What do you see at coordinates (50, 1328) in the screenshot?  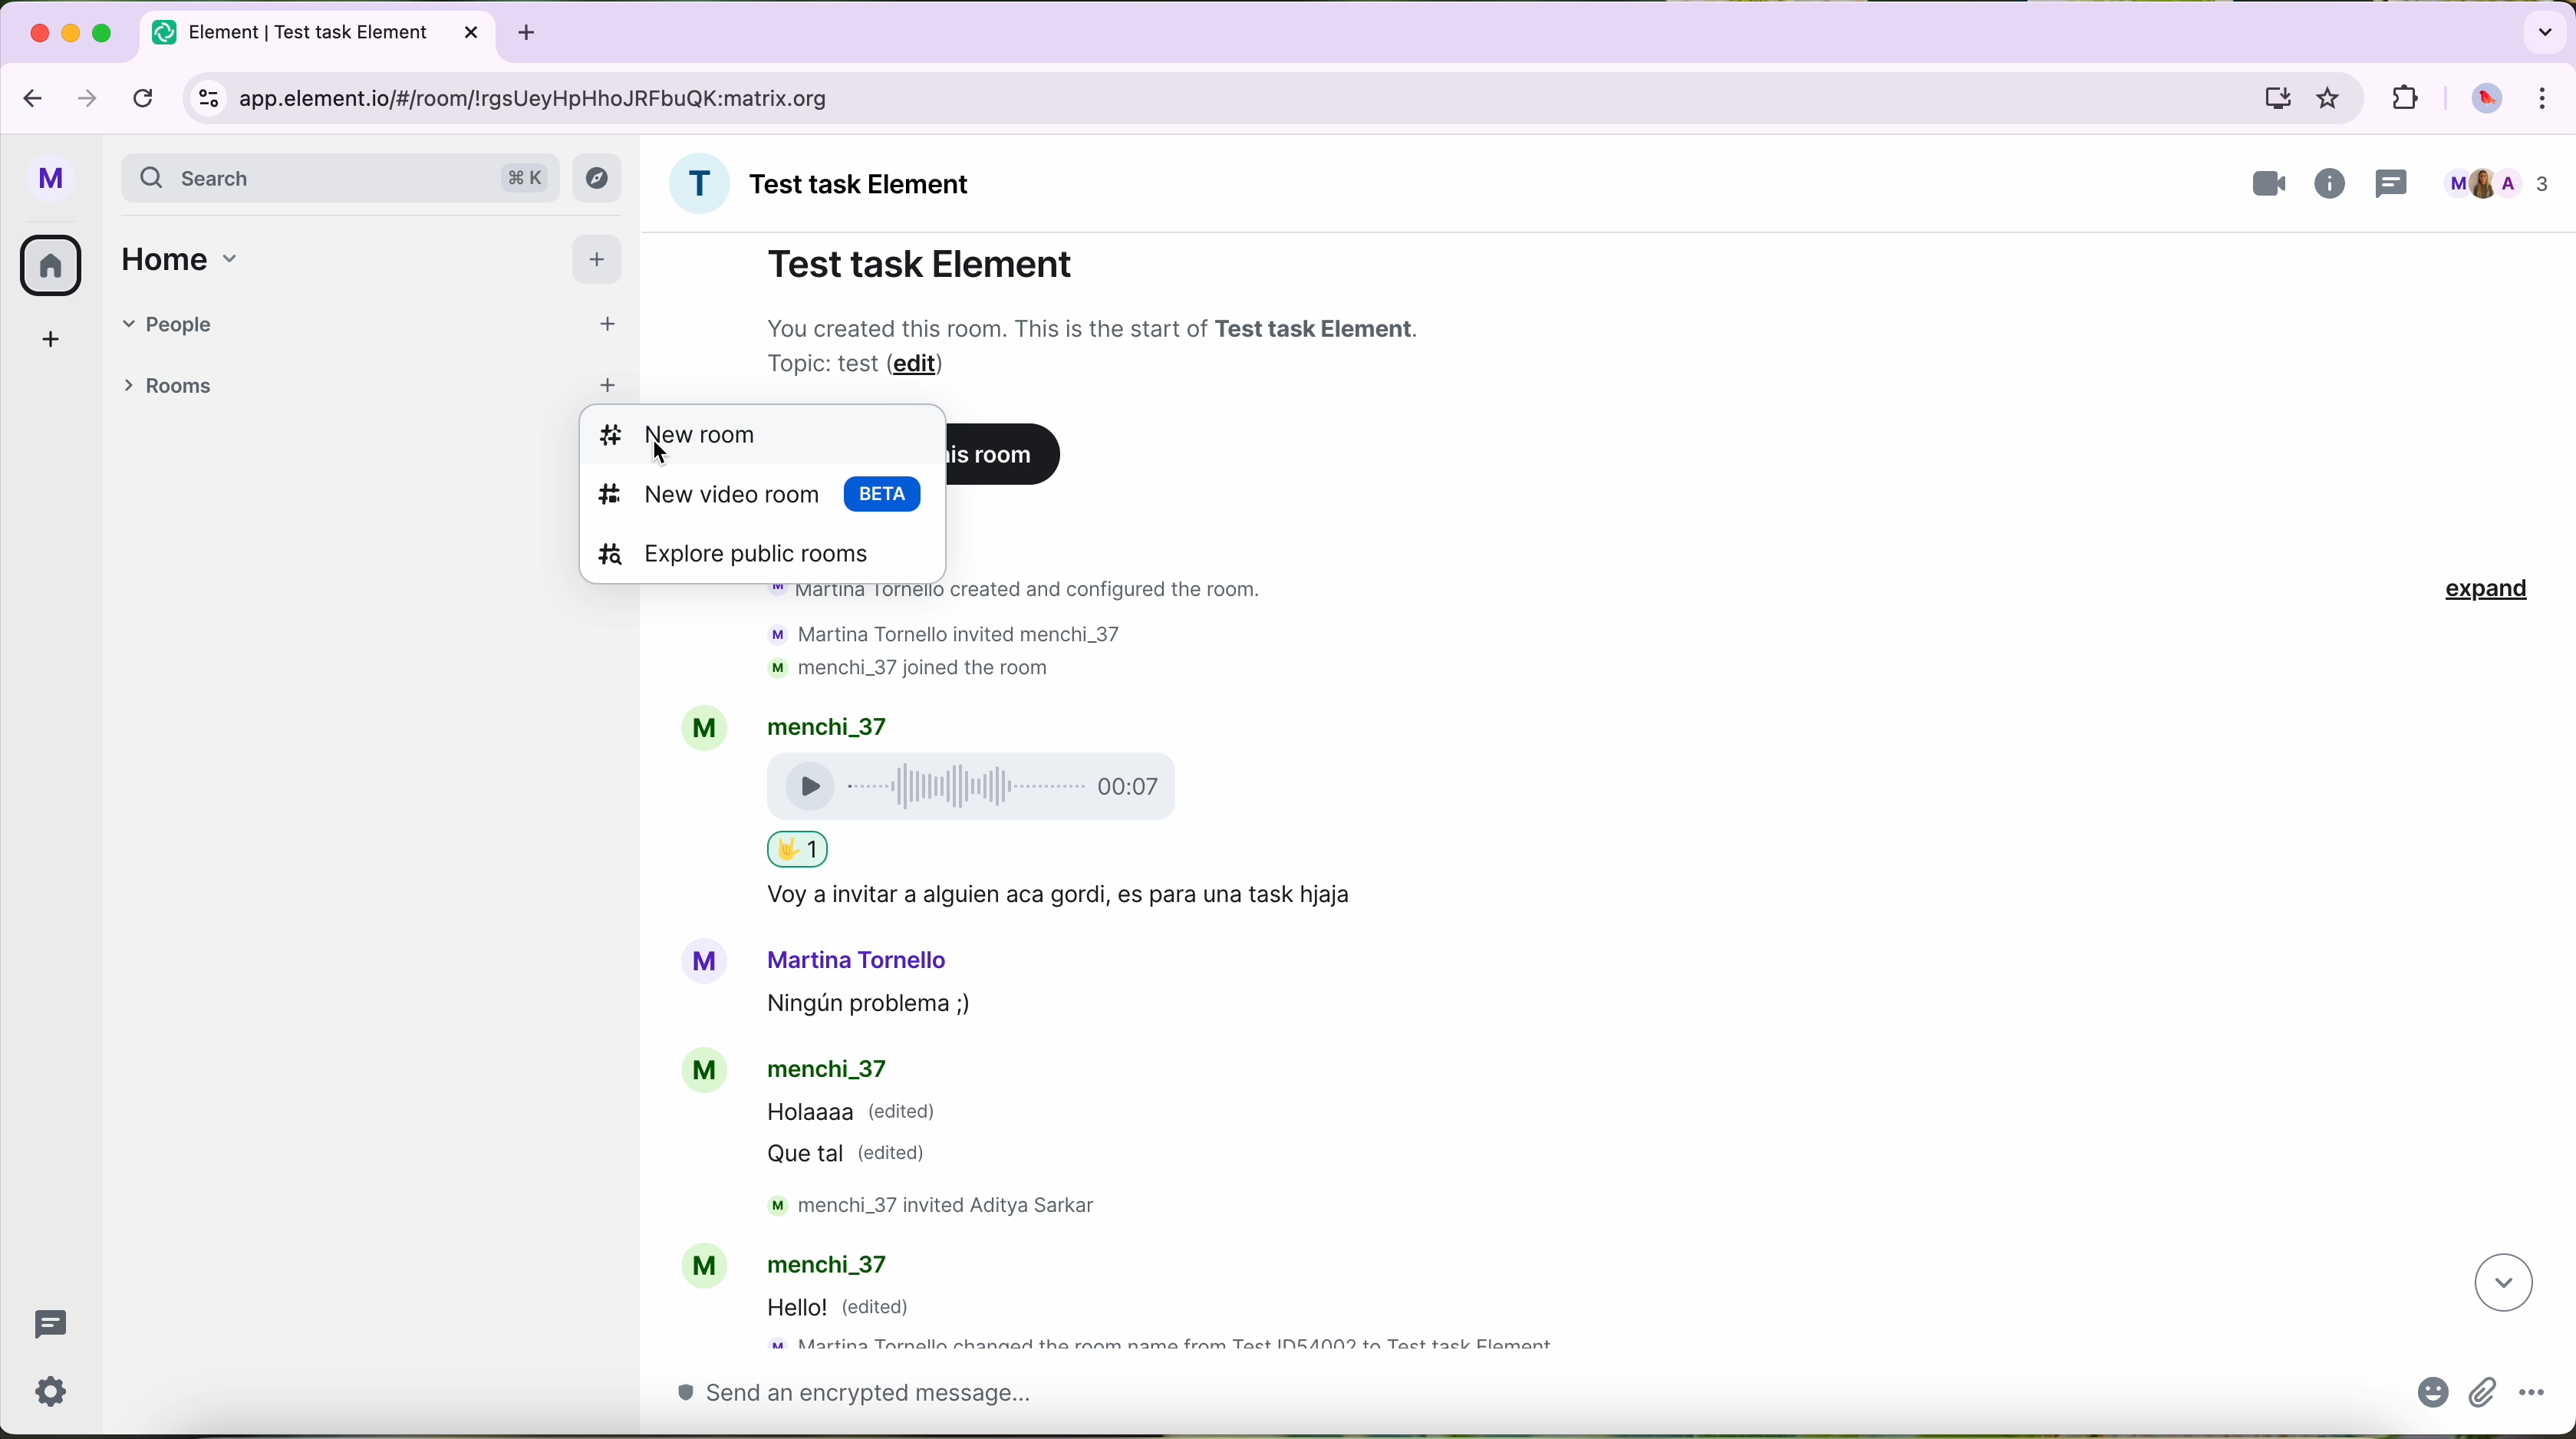 I see `threads` at bounding box center [50, 1328].